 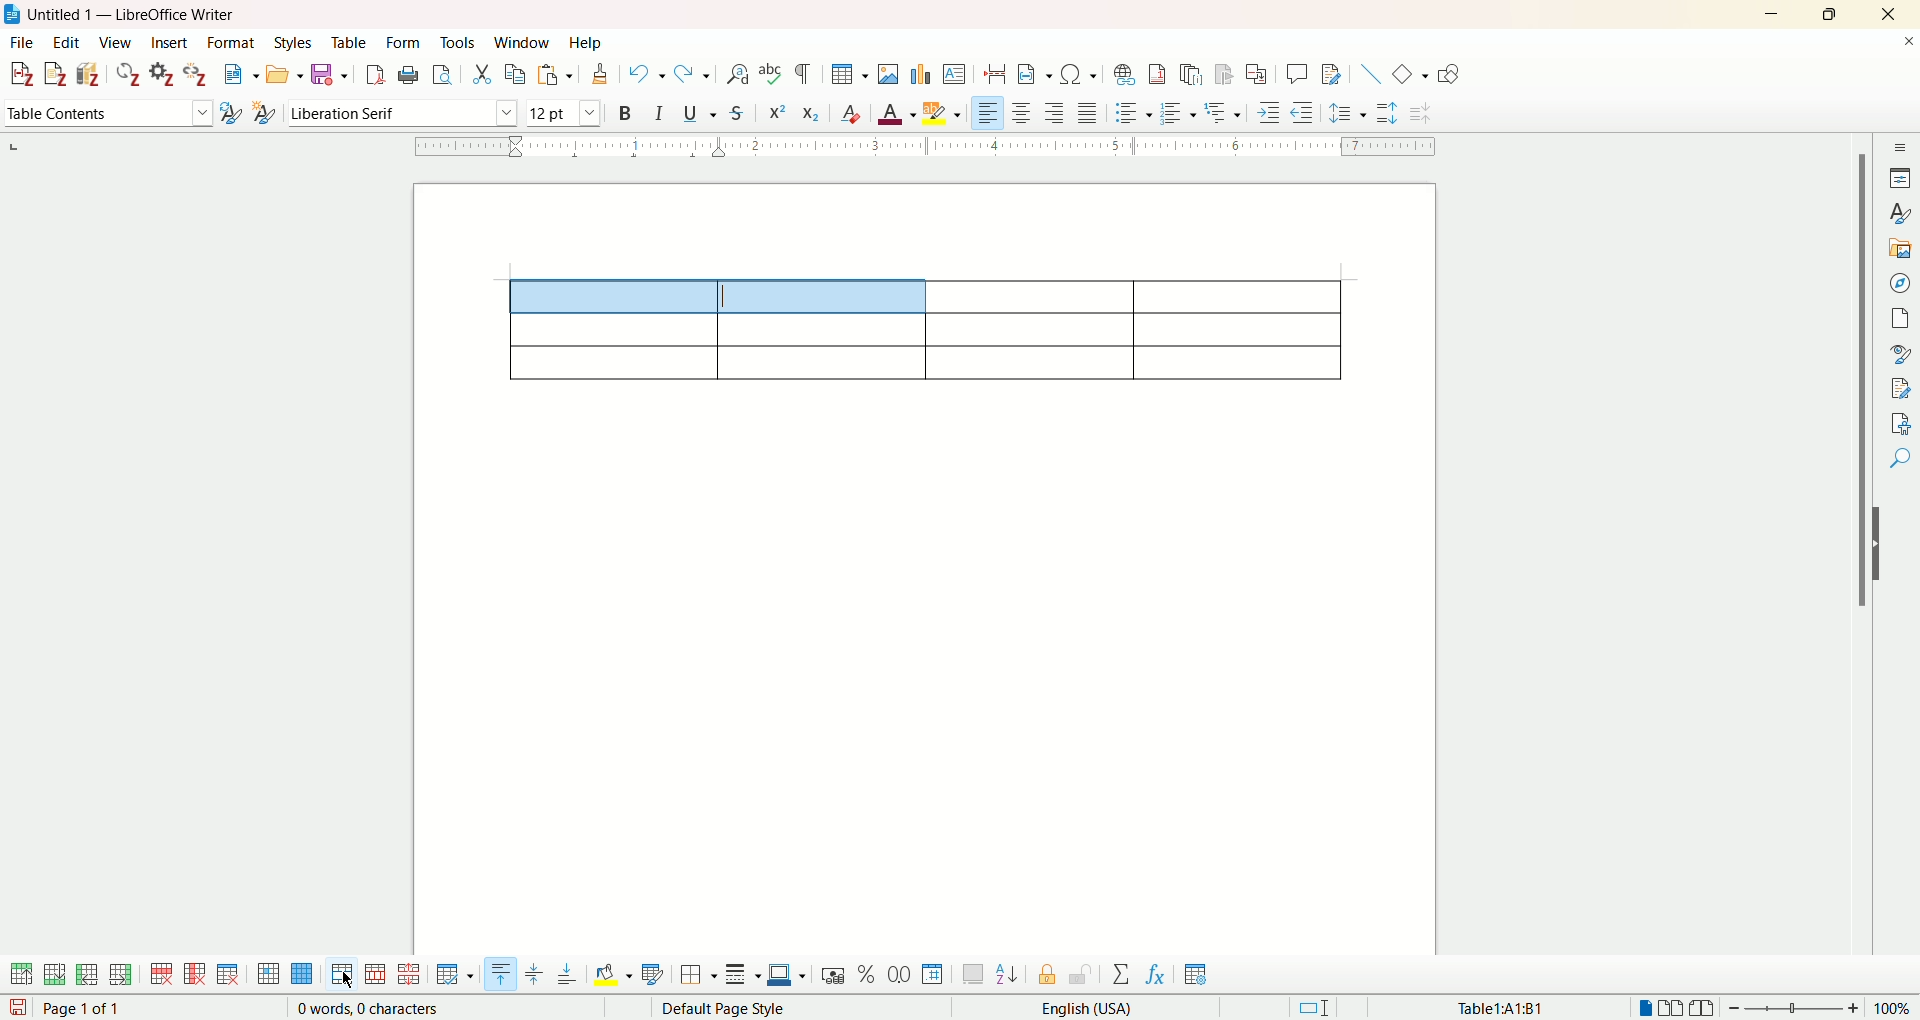 I want to click on view, so click(x=115, y=41).